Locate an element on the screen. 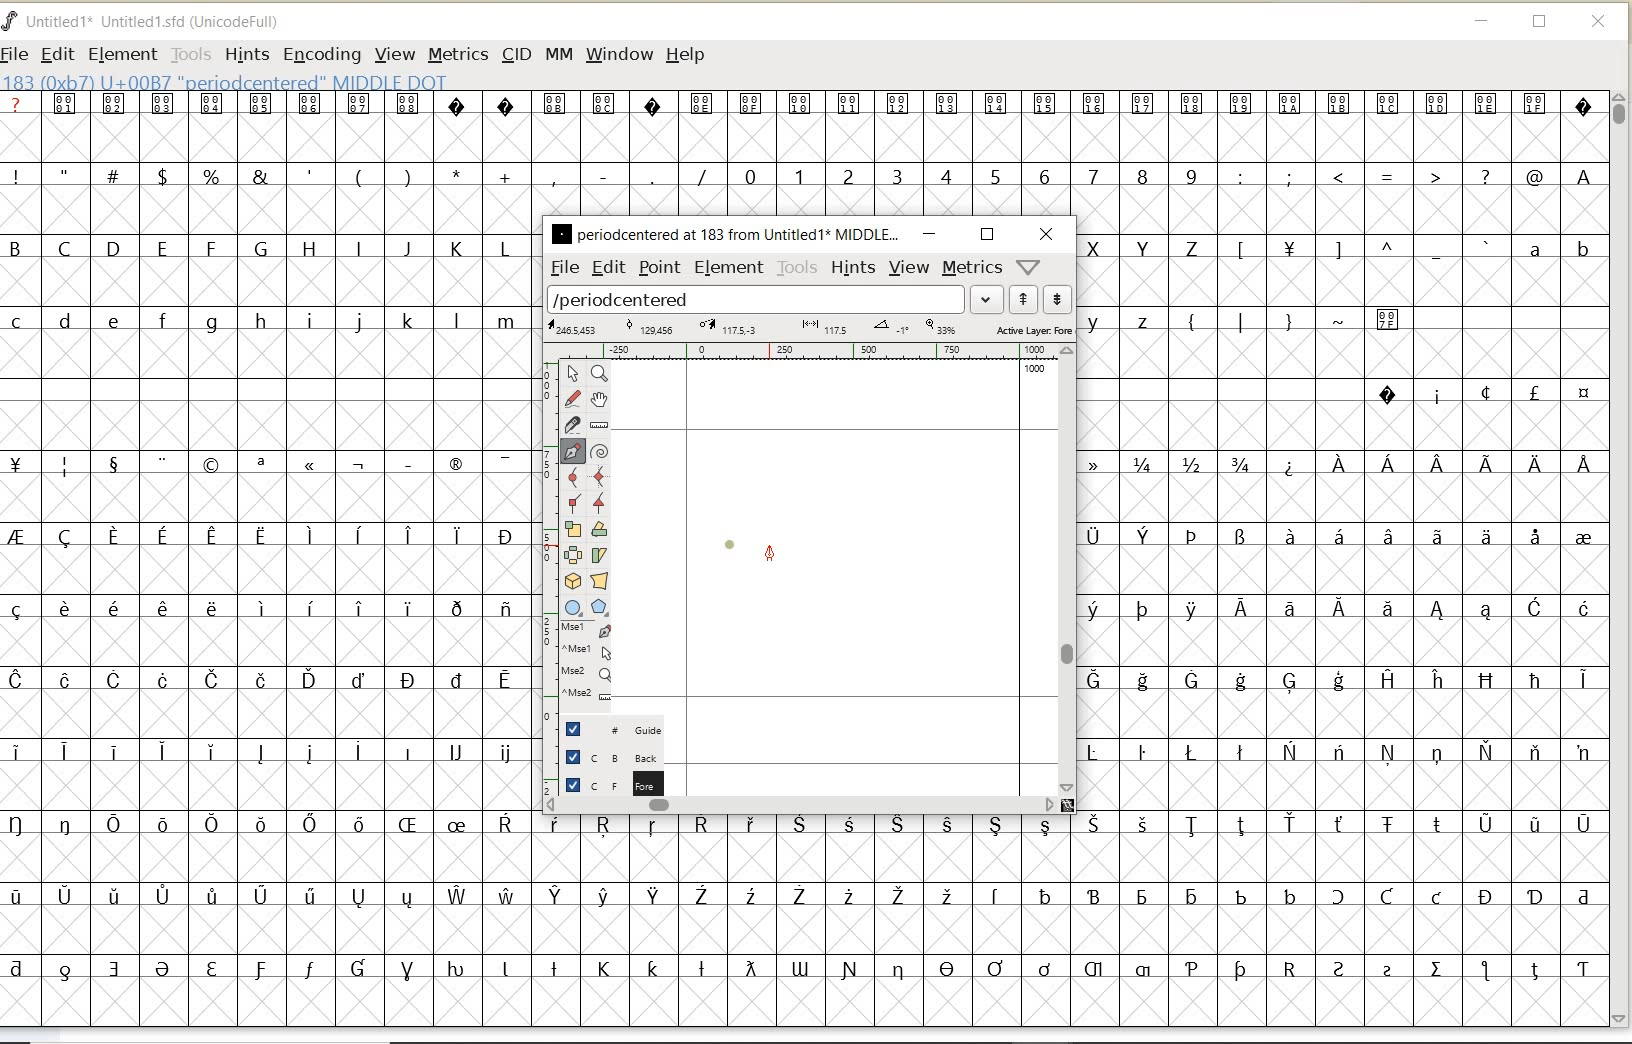  RESTORE is located at coordinates (1540, 25).